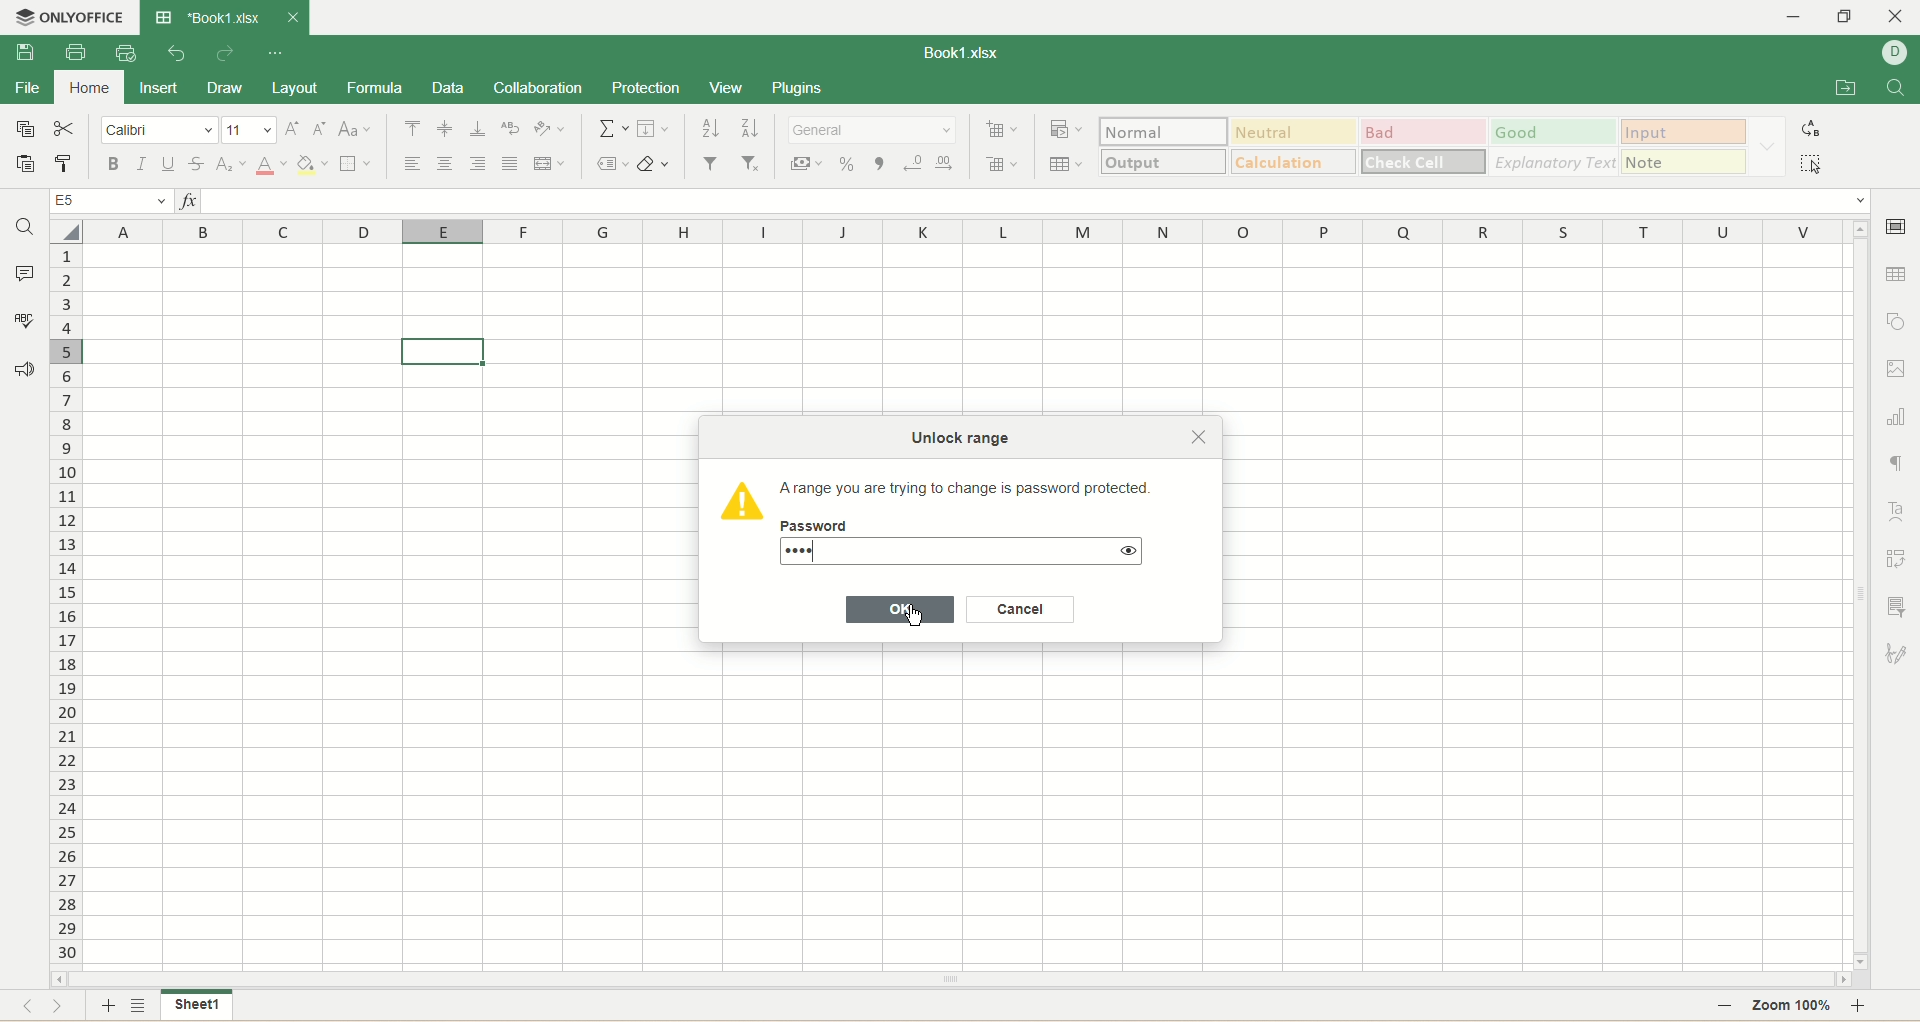 This screenshot has width=1920, height=1022. I want to click on data, so click(448, 88).